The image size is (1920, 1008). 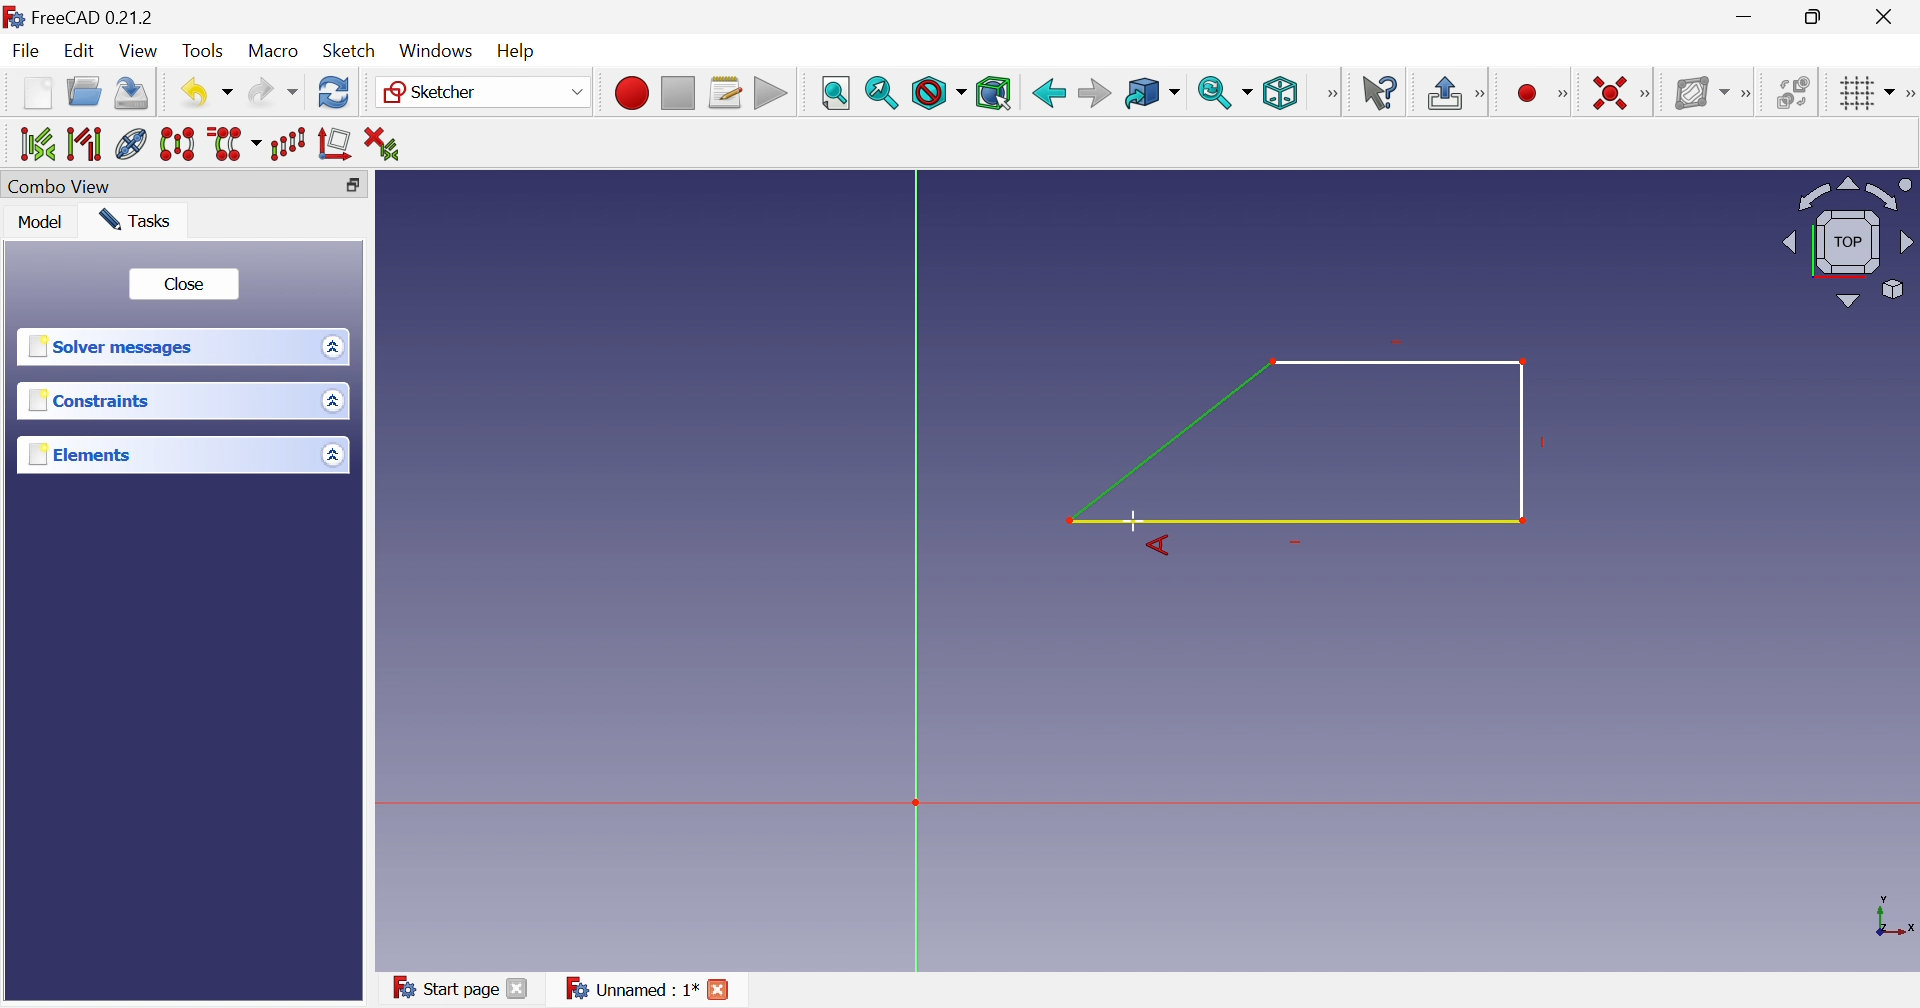 What do you see at coordinates (1492, 91) in the screenshot?
I see `constraint point onto object` at bounding box center [1492, 91].